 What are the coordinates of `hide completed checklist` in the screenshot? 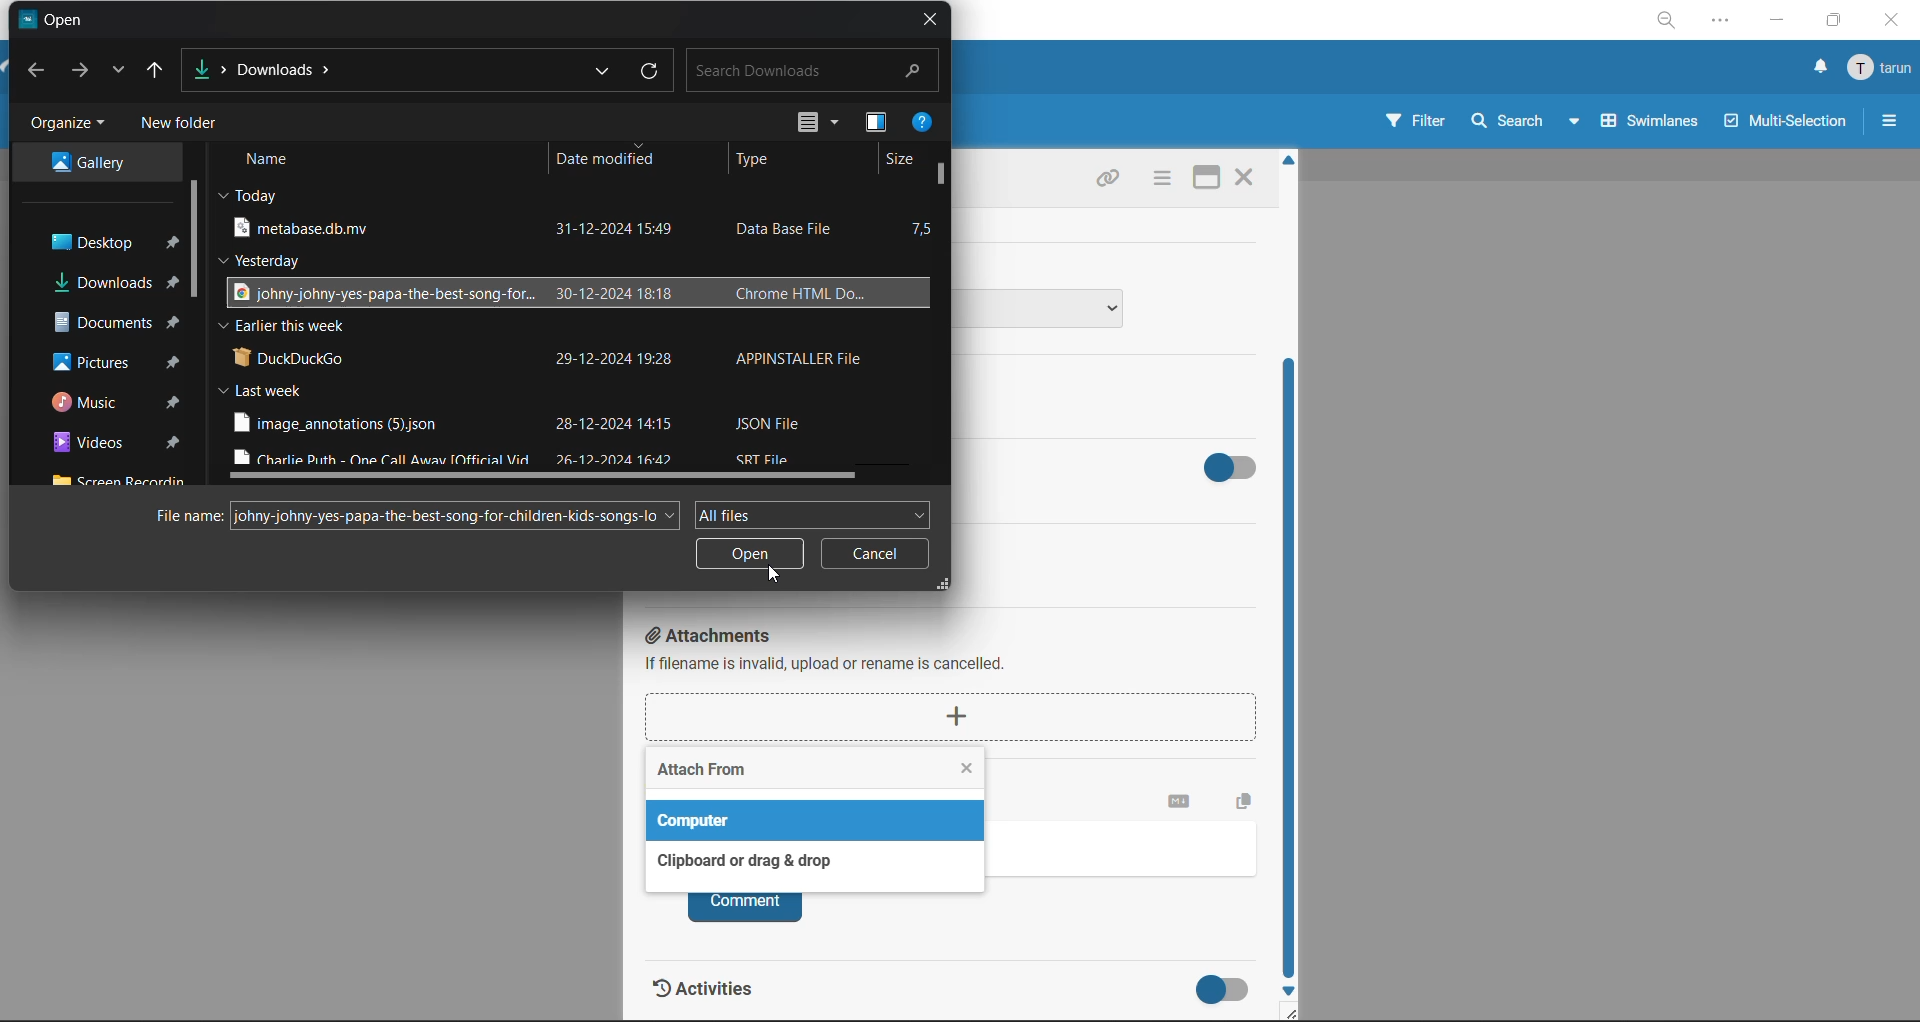 It's located at (1235, 464).